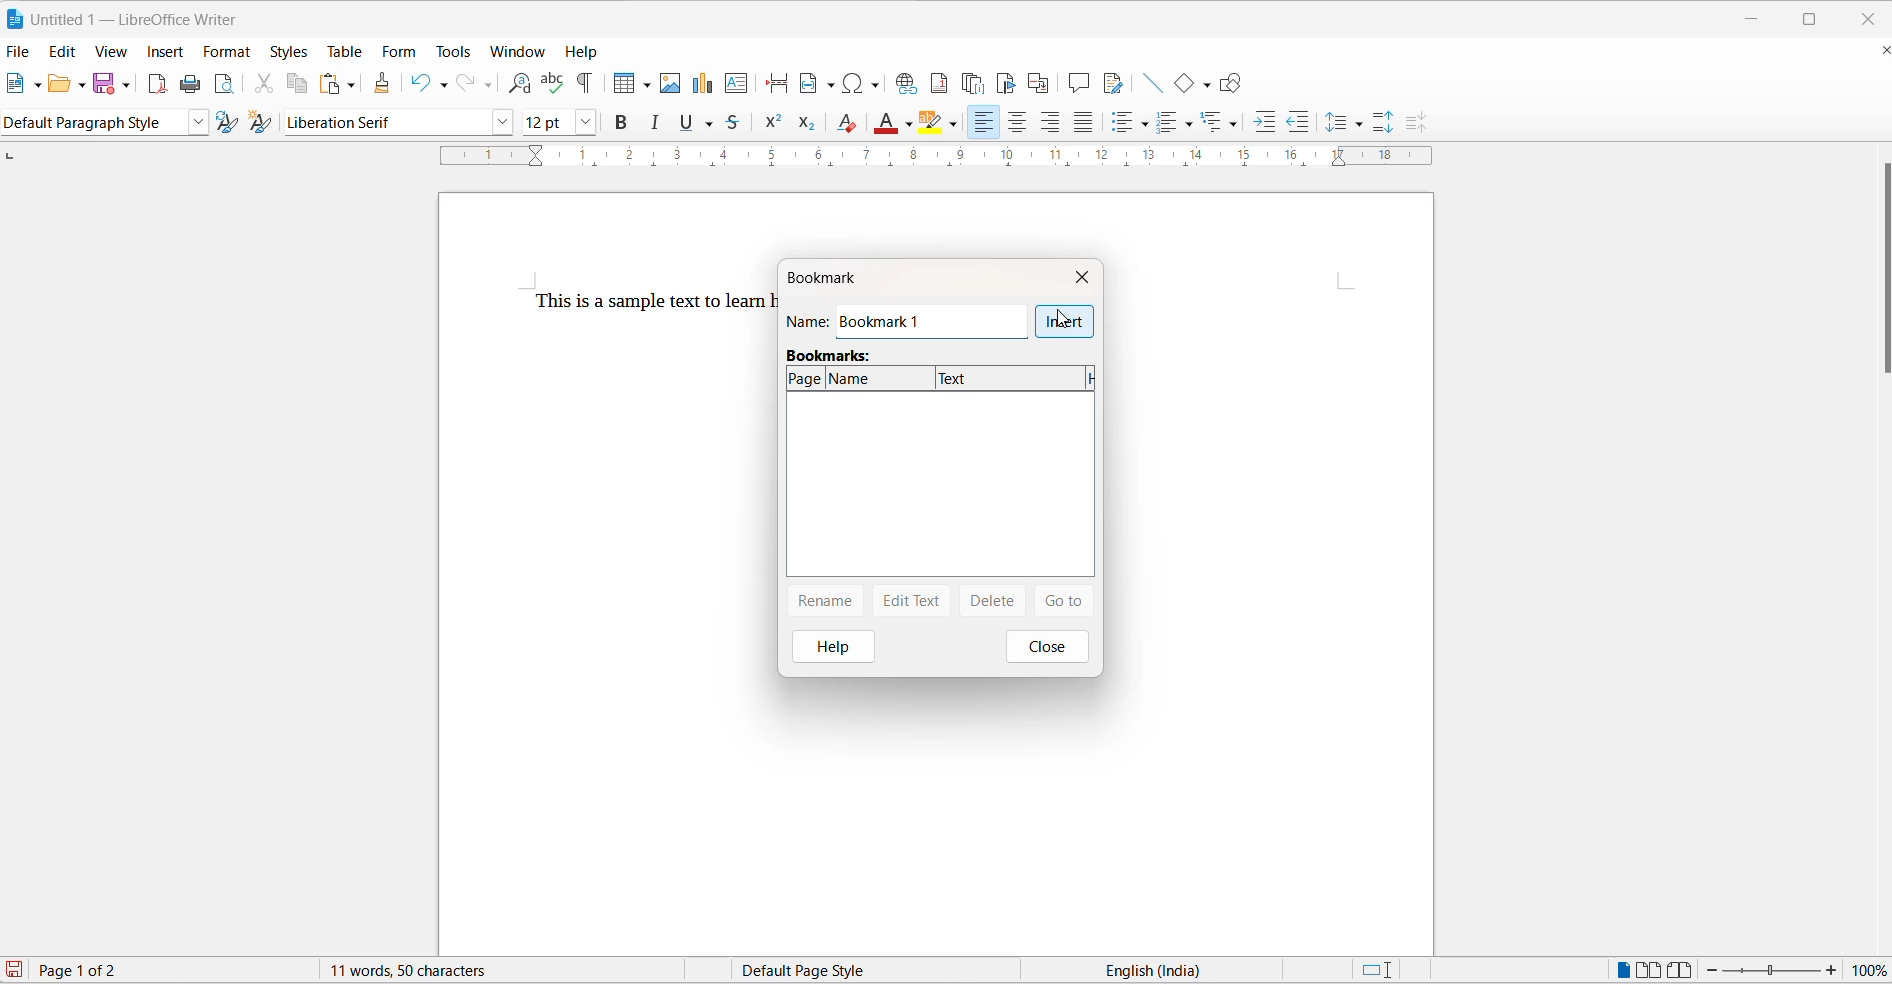 The width and height of the screenshot is (1892, 984). What do you see at coordinates (1009, 80) in the screenshot?
I see `cursor` at bounding box center [1009, 80].